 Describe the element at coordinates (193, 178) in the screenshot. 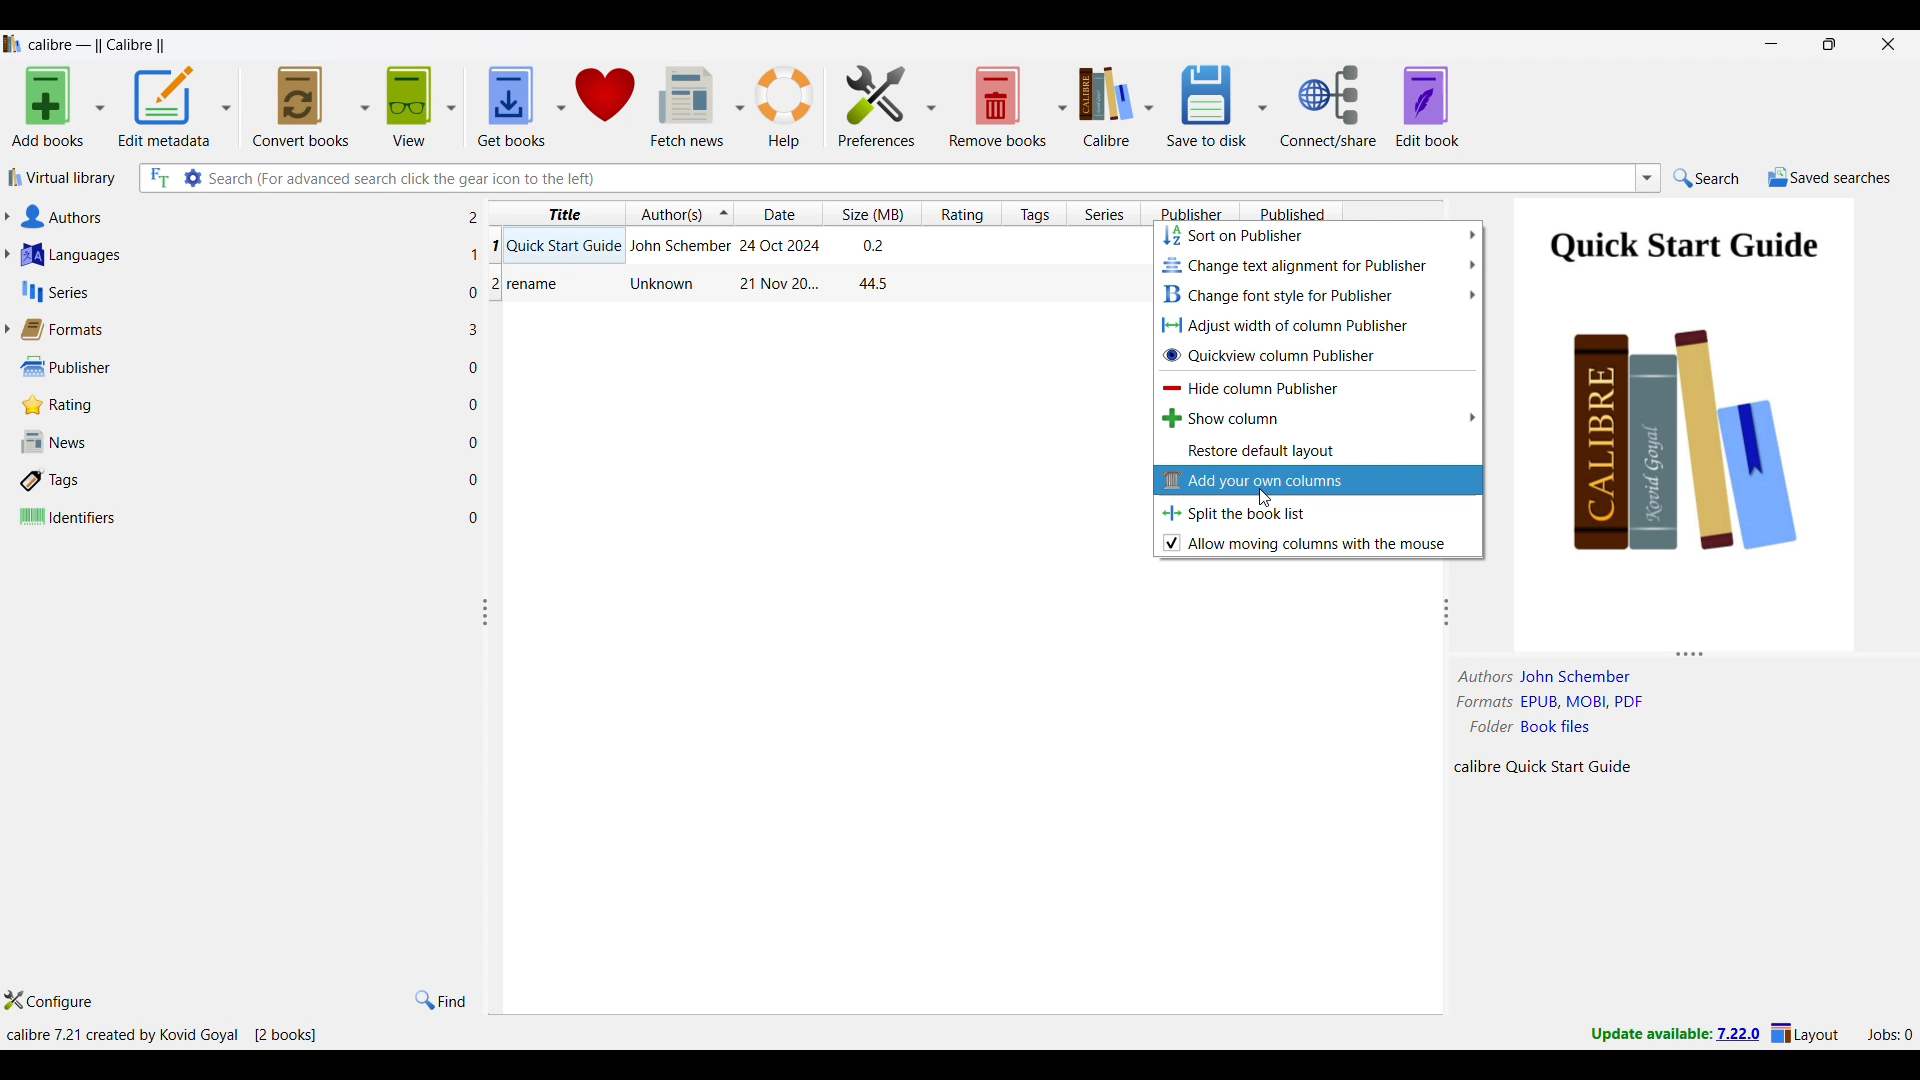

I see `Advanced search` at that location.